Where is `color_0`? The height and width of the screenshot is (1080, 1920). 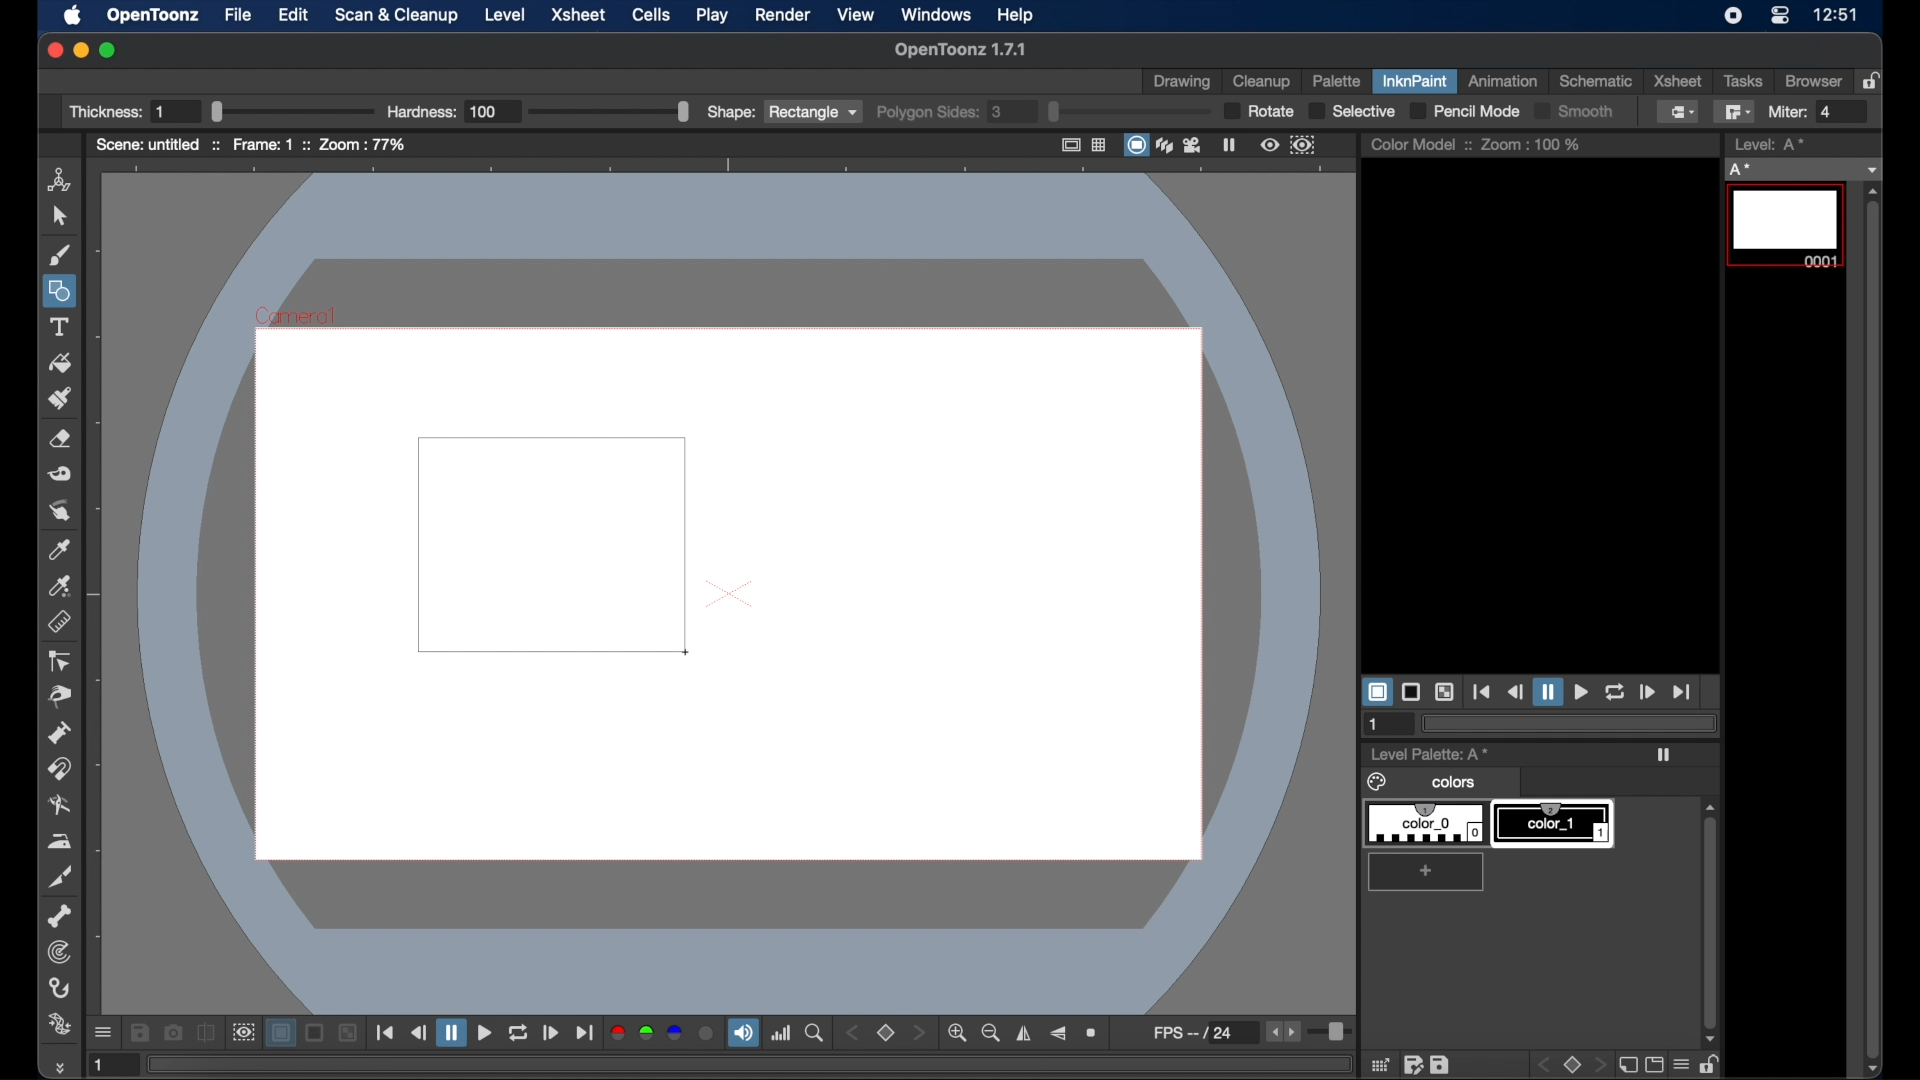
color_0 is located at coordinates (1428, 824).